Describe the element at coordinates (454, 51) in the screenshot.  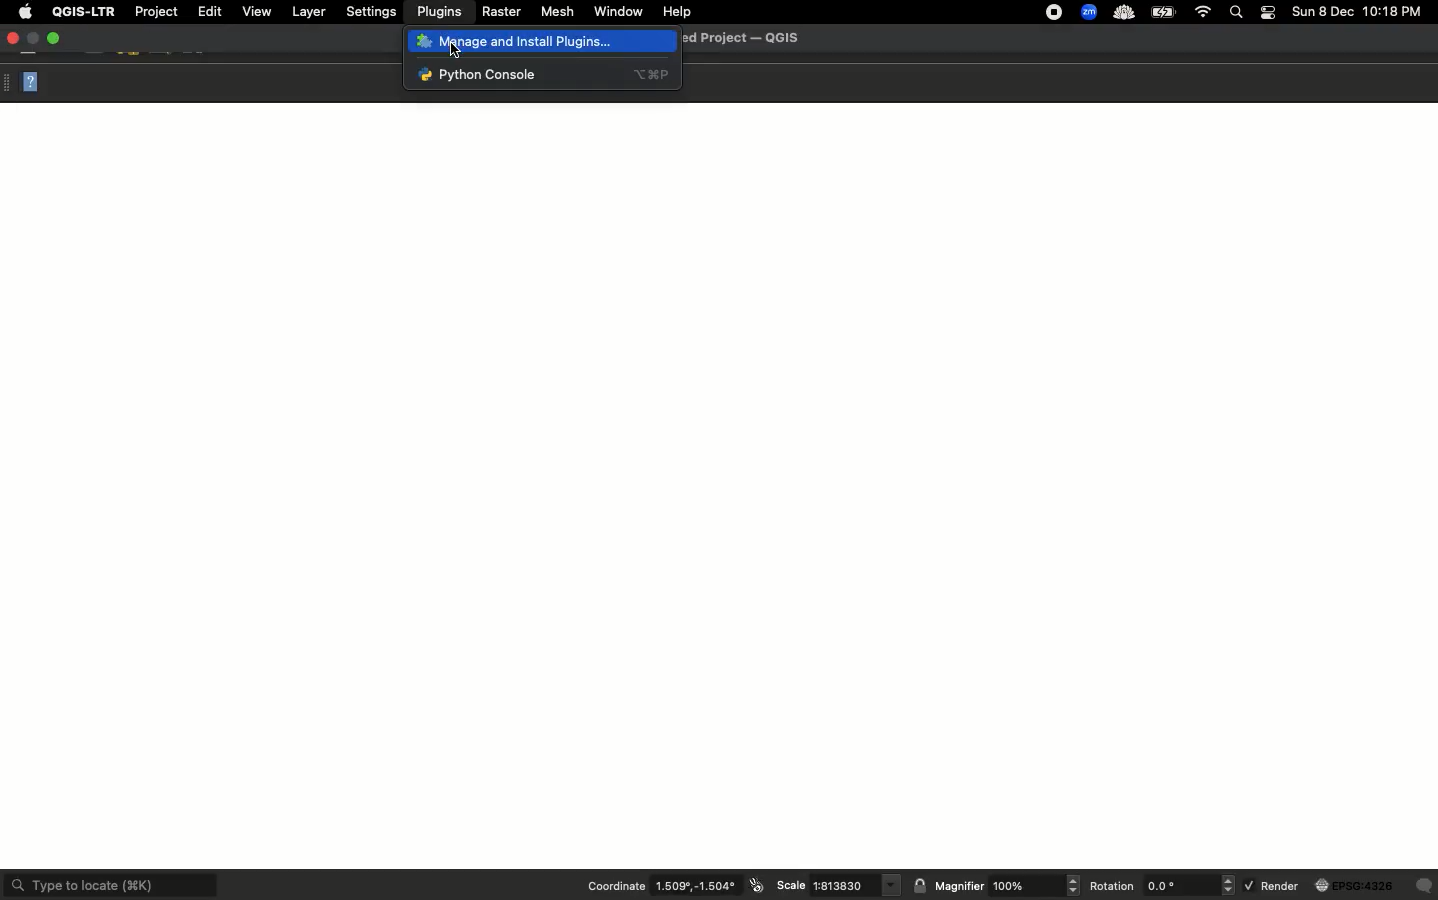
I see `cursor` at that location.